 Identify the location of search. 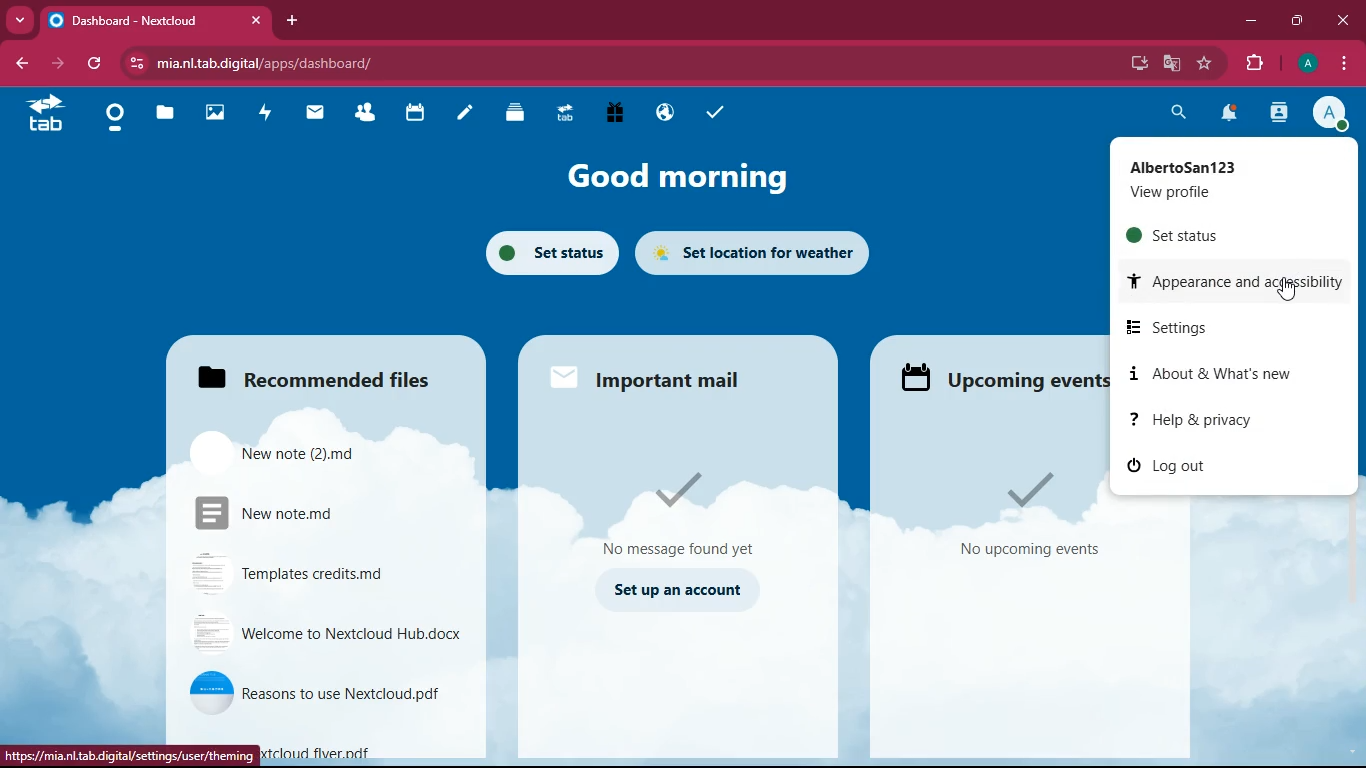
(1181, 112).